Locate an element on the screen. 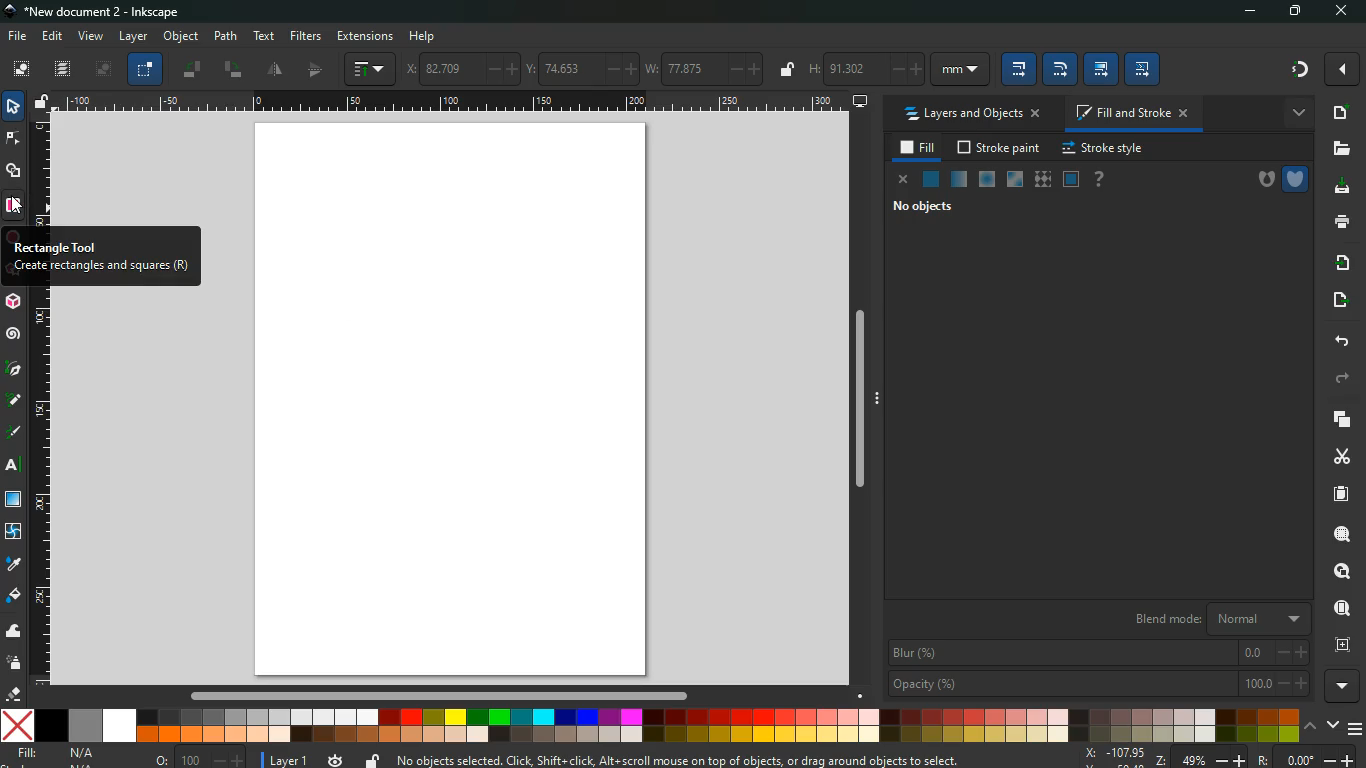 Image resolution: width=1366 pixels, height=768 pixels. scroll bar is located at coordinates (859, 395).